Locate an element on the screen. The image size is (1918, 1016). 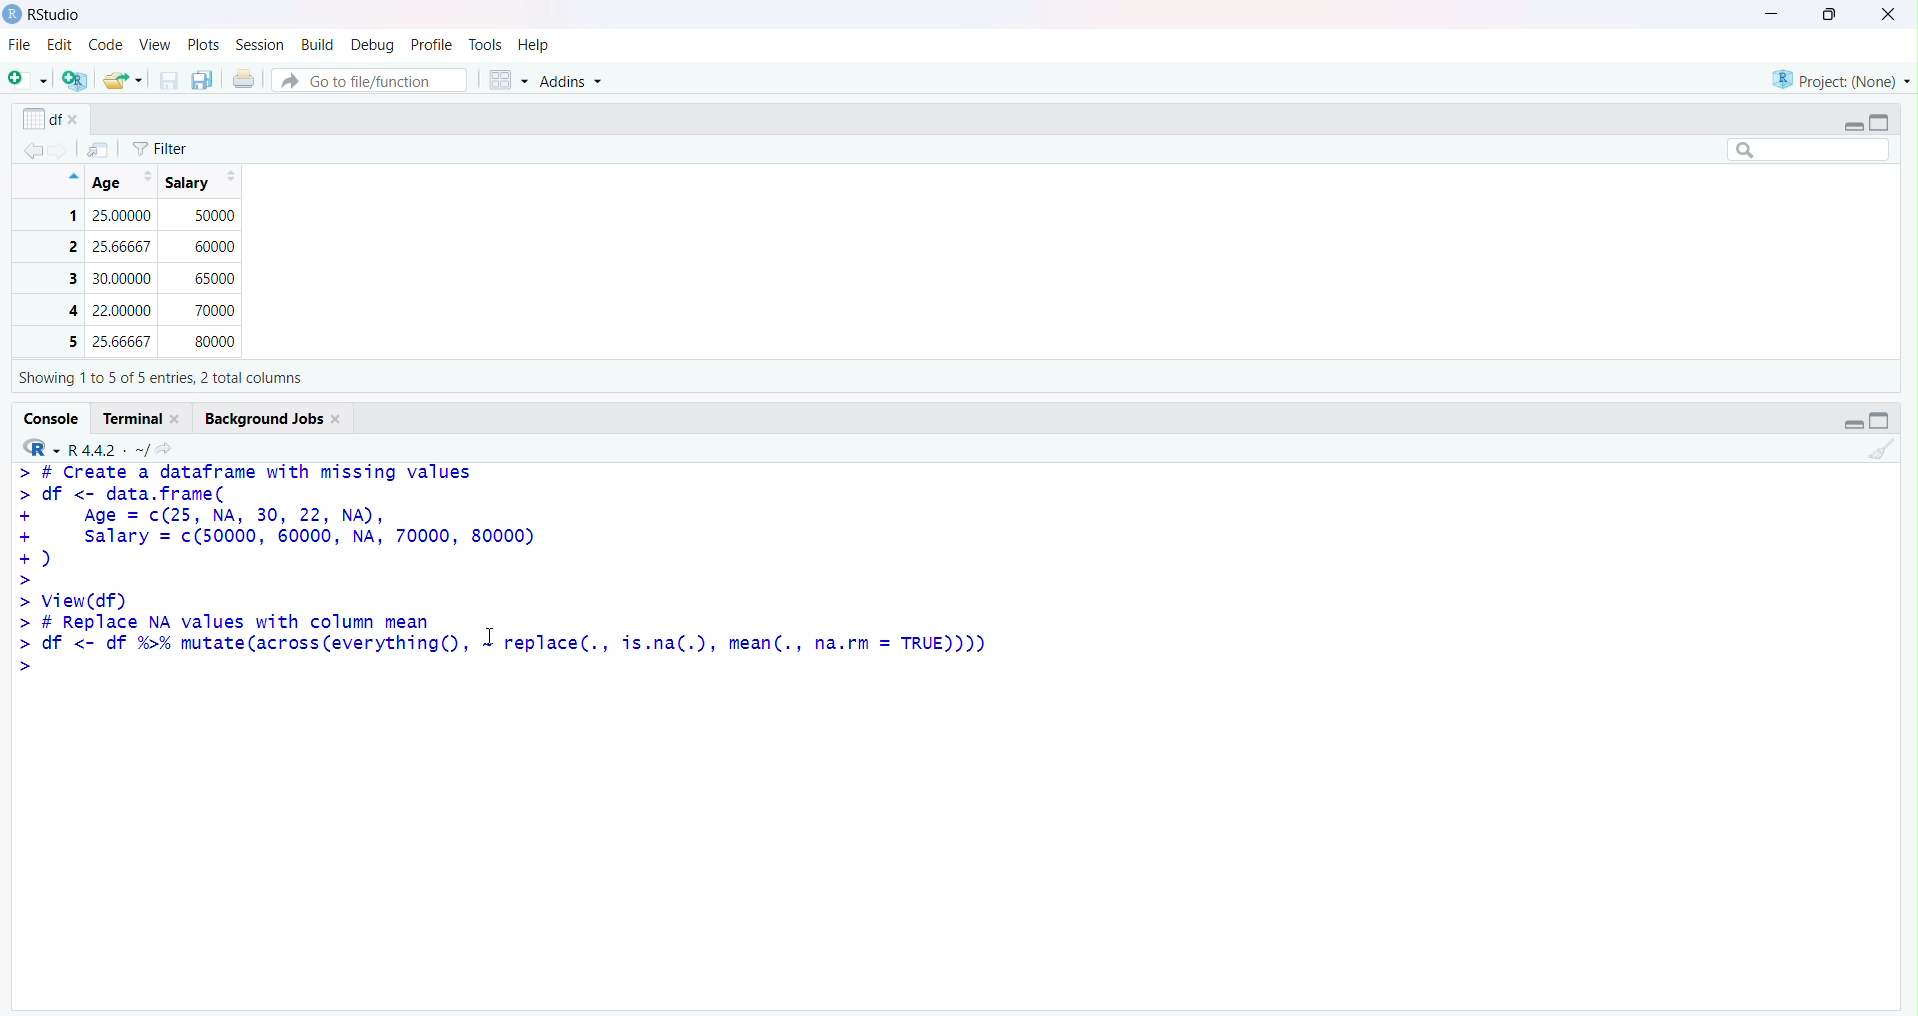
Clsoe is located at coordinates (1889, 15).